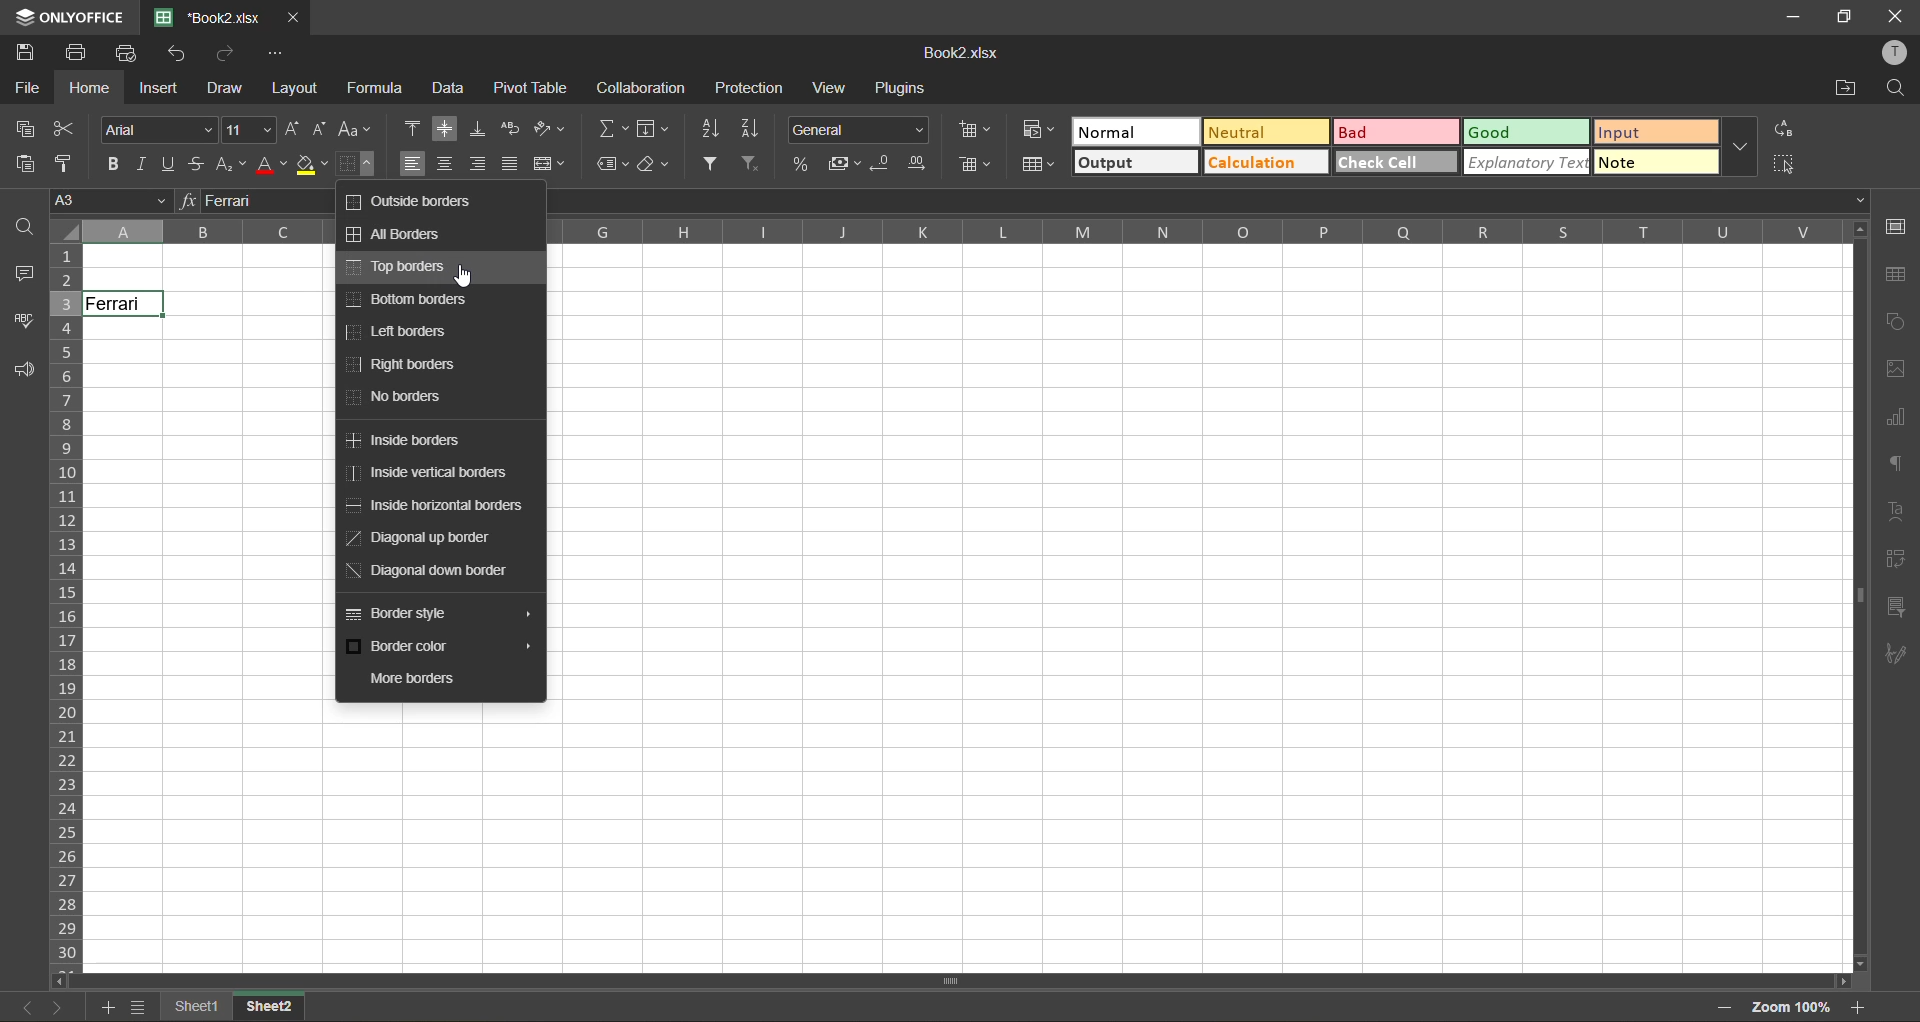  What do you see at coordinates (211, 16) in the screenshot?
I see `*Book2.xlsx` at bounding box center [211, 16].